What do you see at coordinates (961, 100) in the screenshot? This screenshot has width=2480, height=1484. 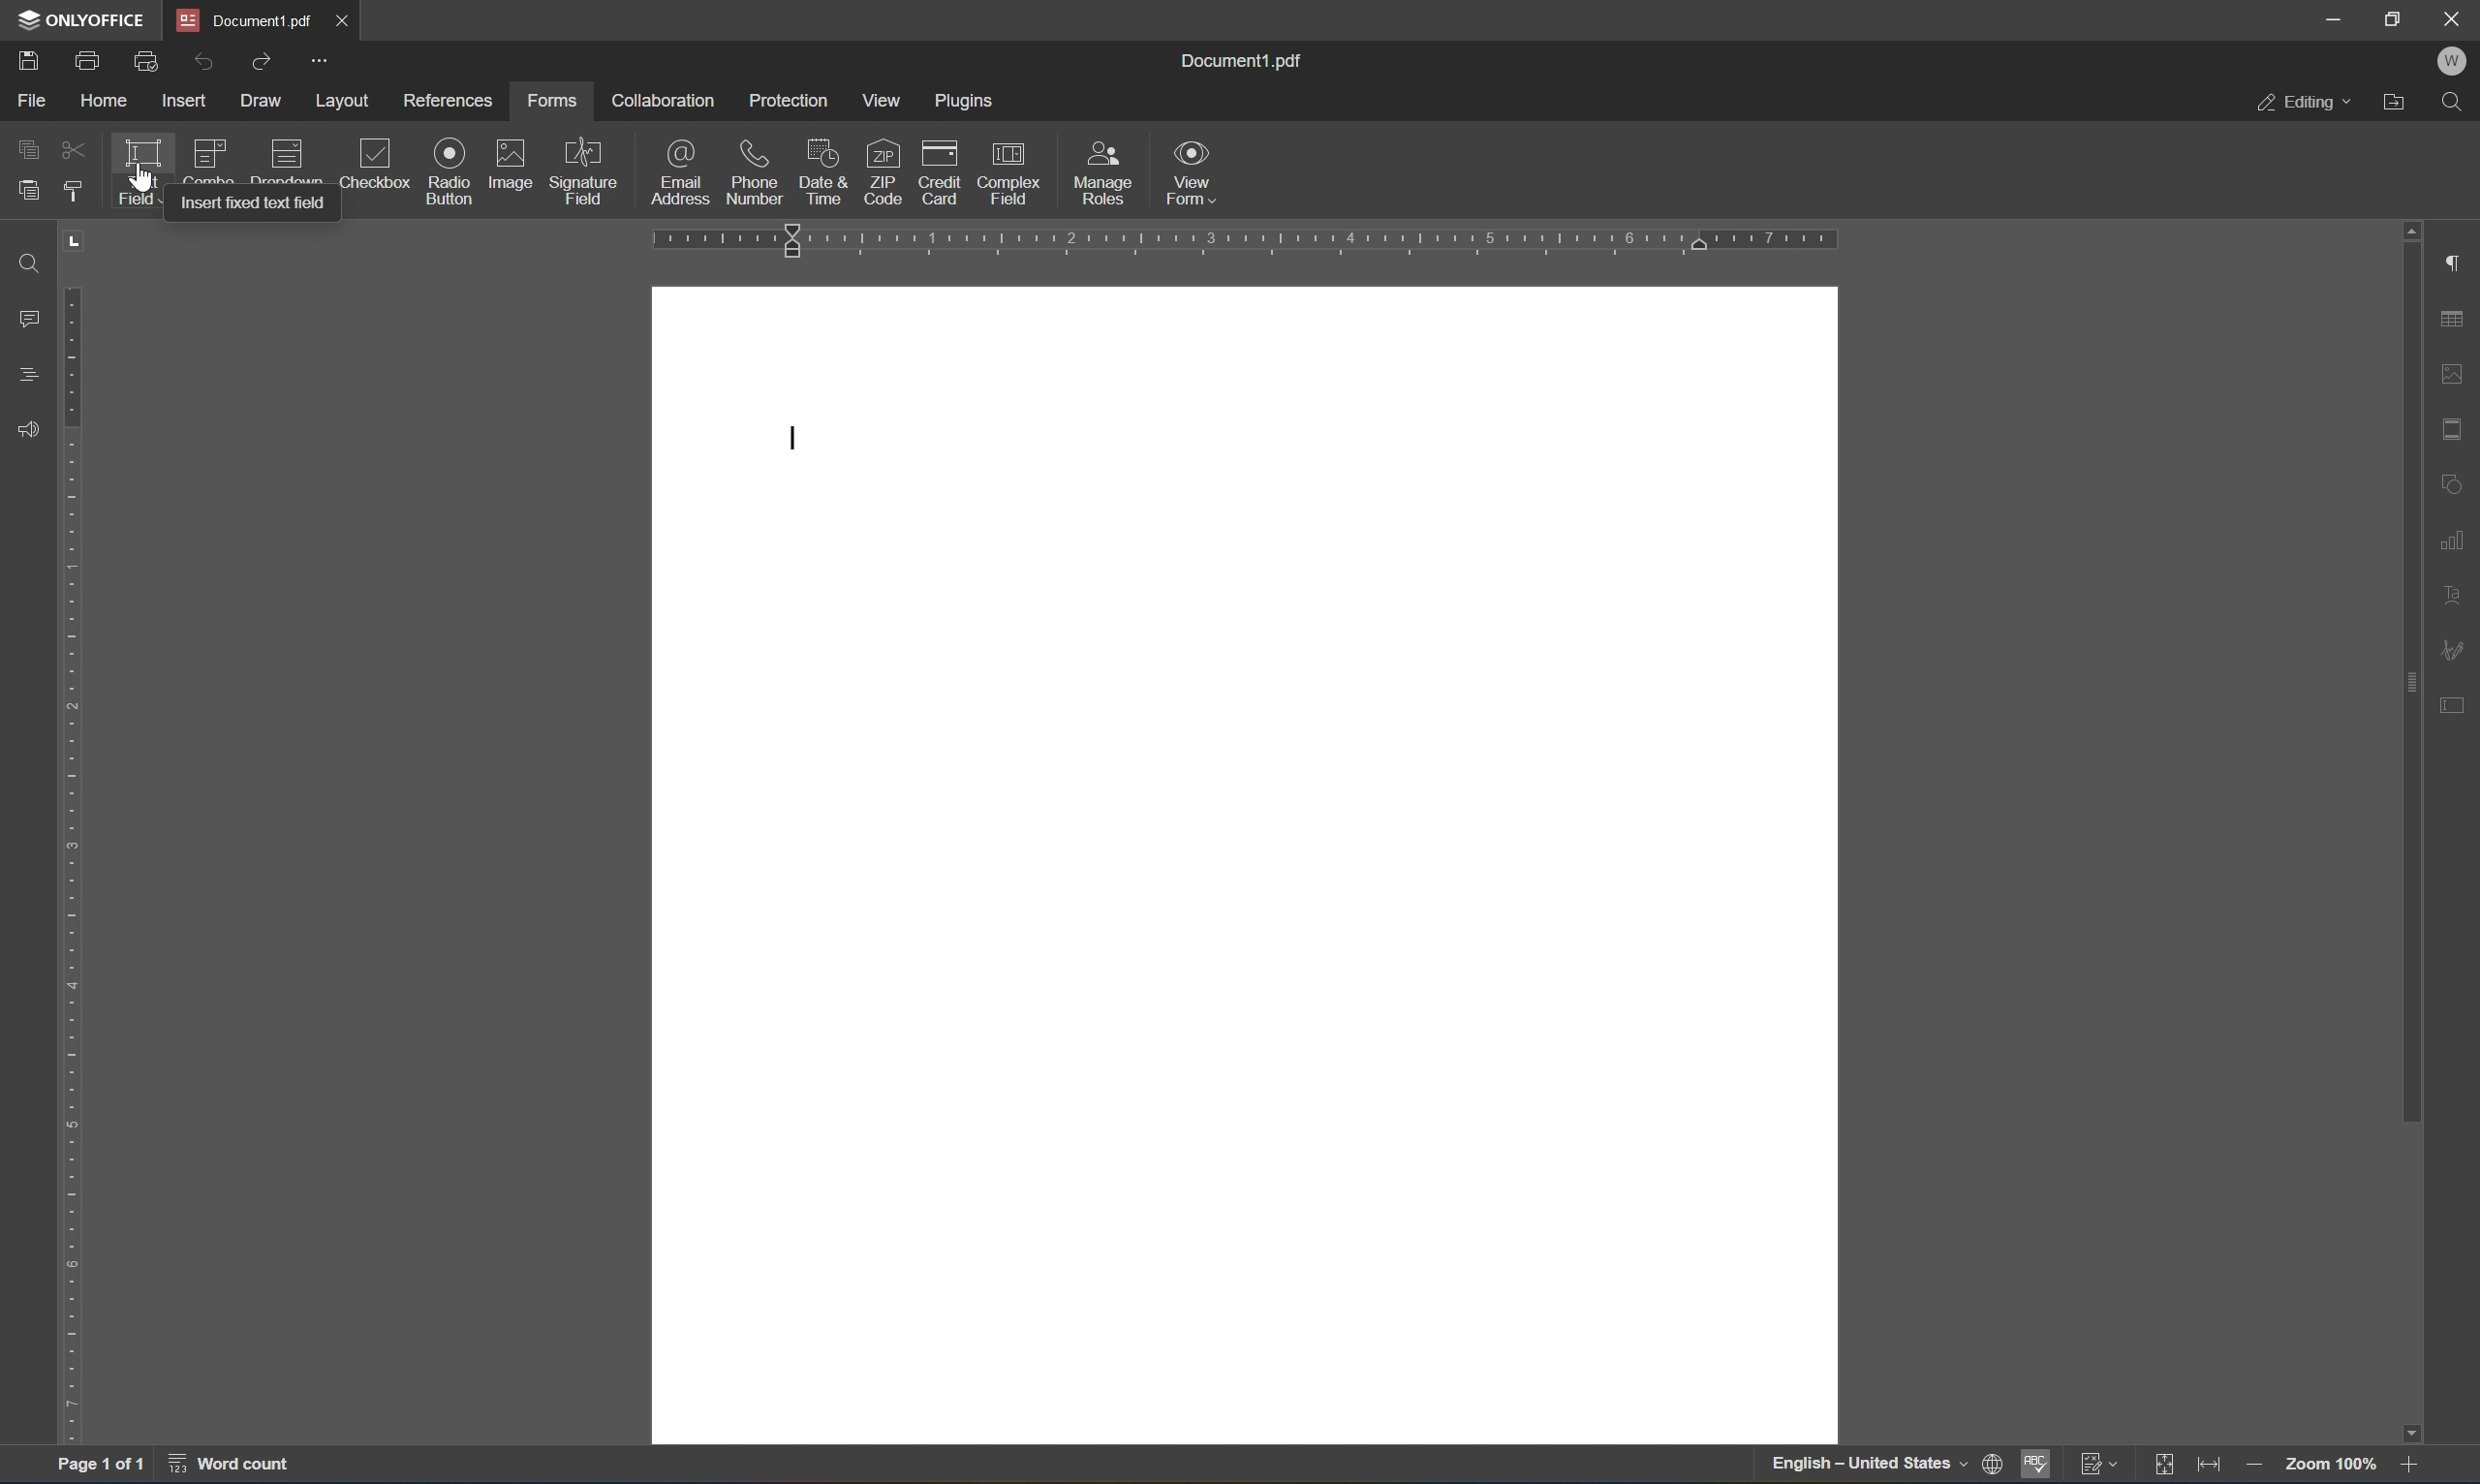 I see `plugins` at bounding box center [961, 100].